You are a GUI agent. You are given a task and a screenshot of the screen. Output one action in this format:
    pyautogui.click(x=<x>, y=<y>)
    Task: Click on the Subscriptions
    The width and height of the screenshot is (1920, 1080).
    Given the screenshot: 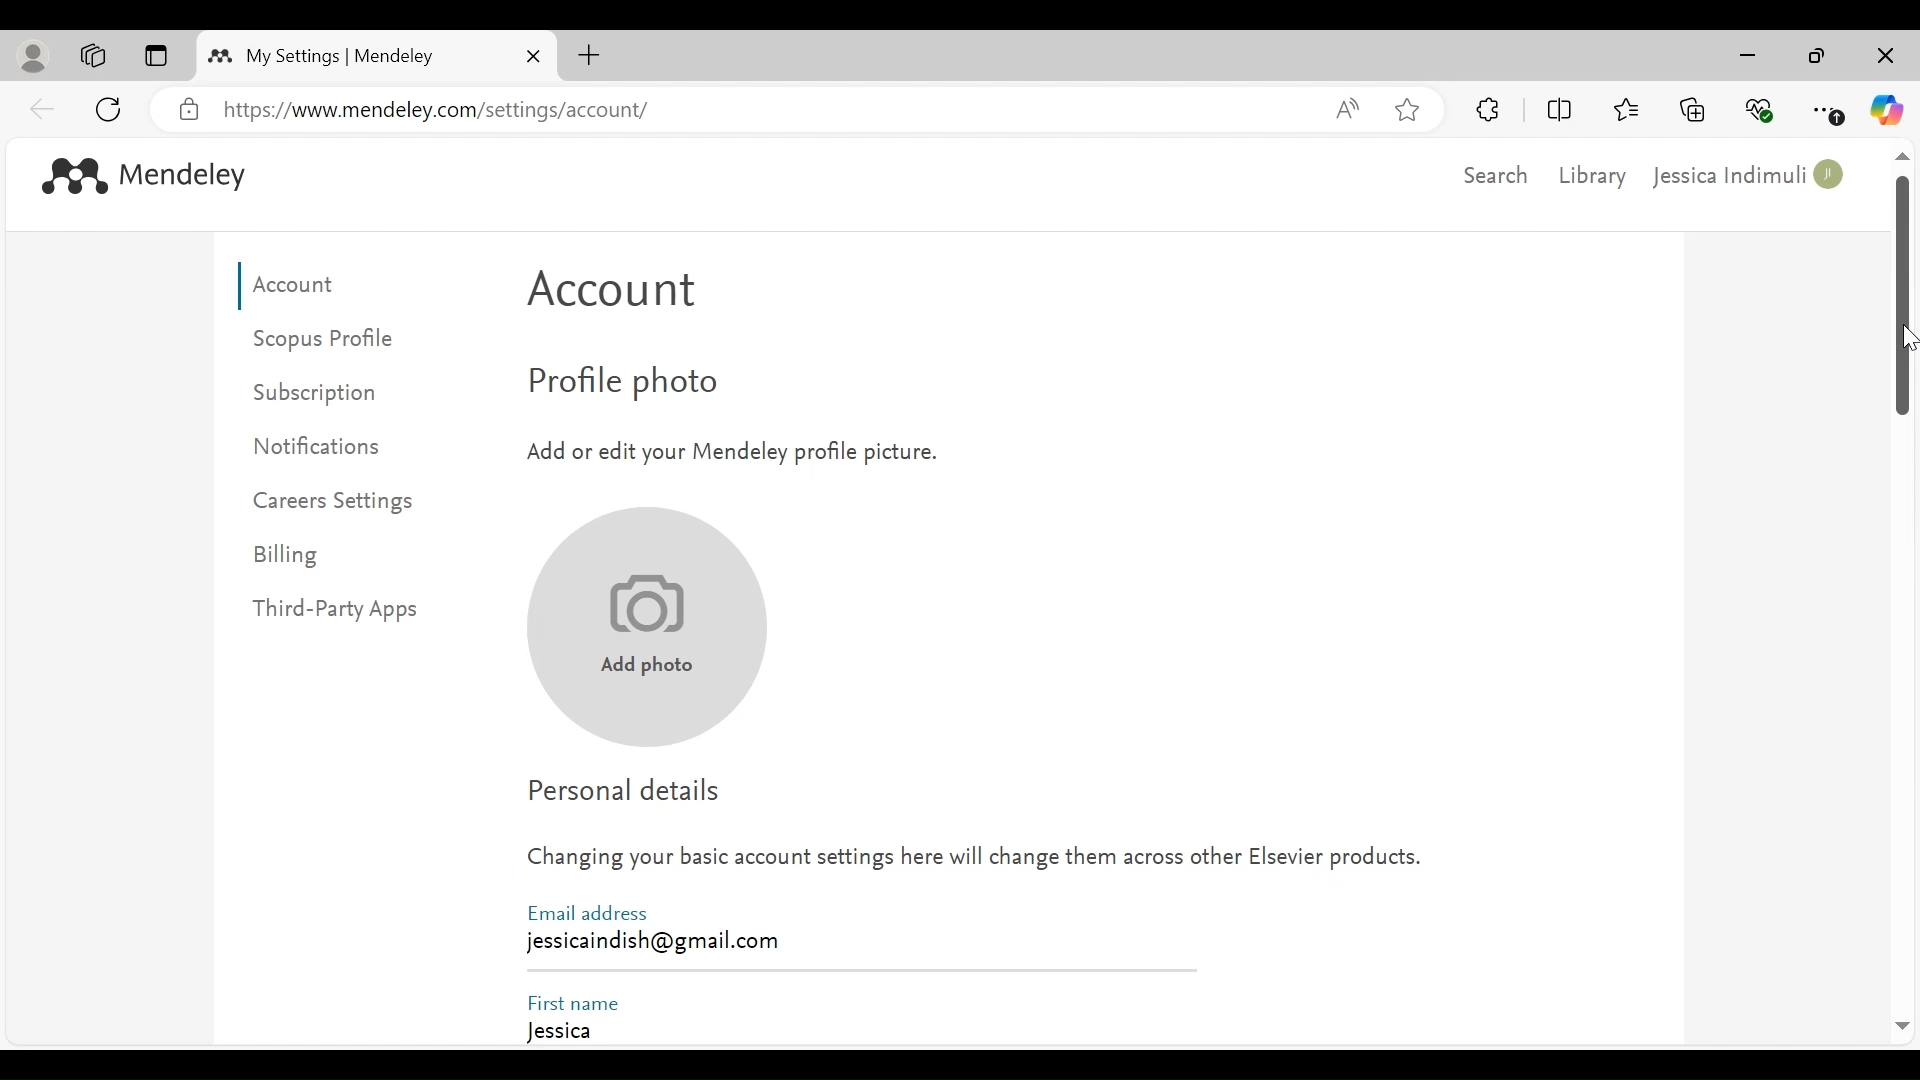 What is the action you would take?
    pyautogui.click(x=328, y=393)
    